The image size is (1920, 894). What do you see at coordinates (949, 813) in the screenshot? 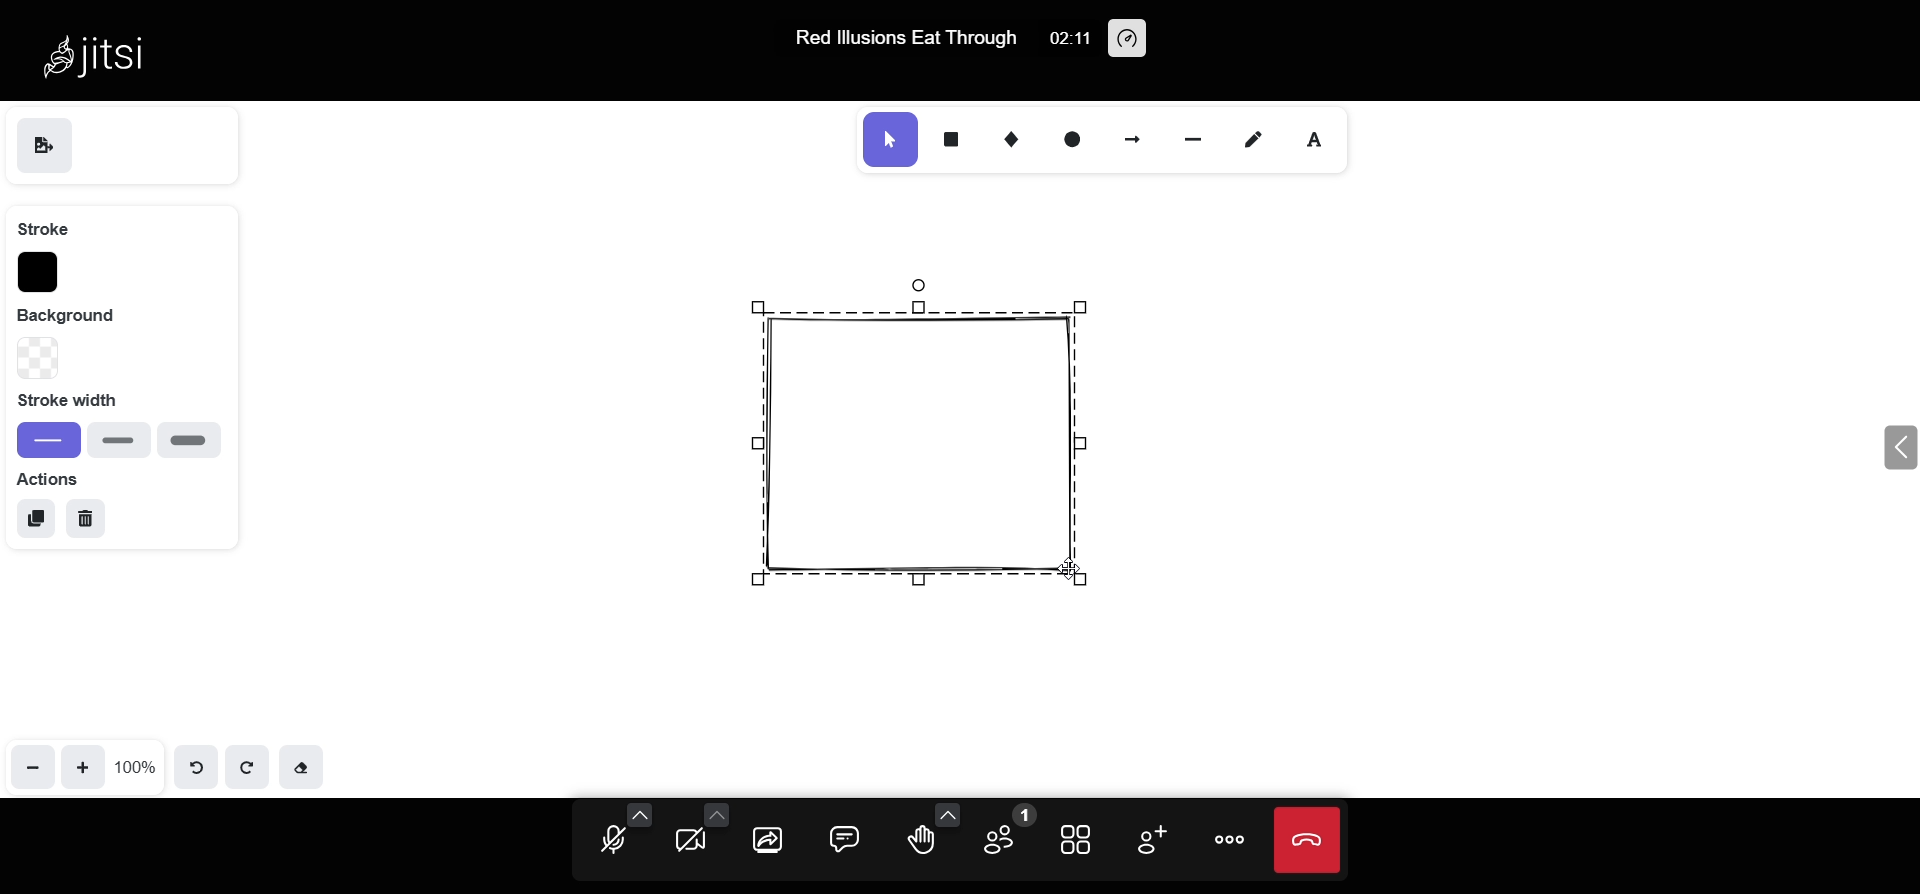
I see `more emoji` at bounding box center [949, 813].